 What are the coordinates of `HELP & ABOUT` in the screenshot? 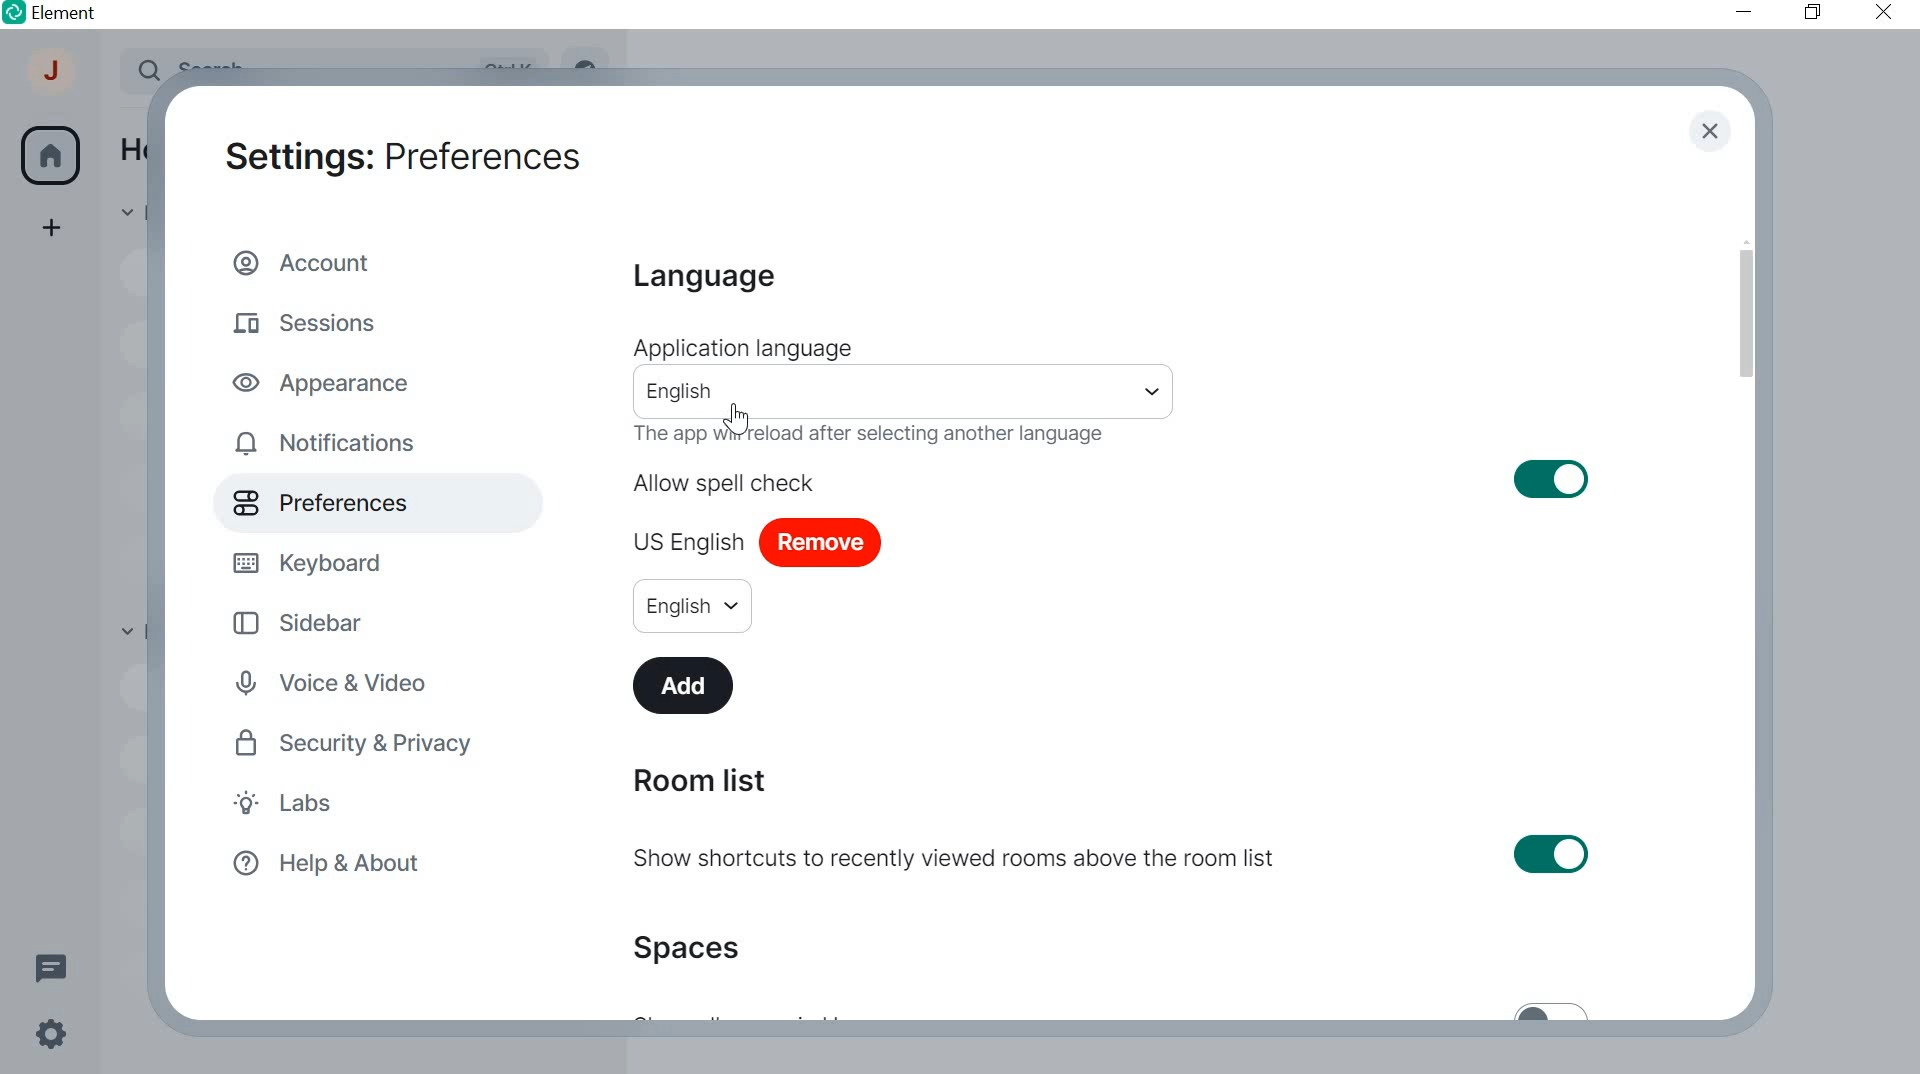 It's located at (323, 865).